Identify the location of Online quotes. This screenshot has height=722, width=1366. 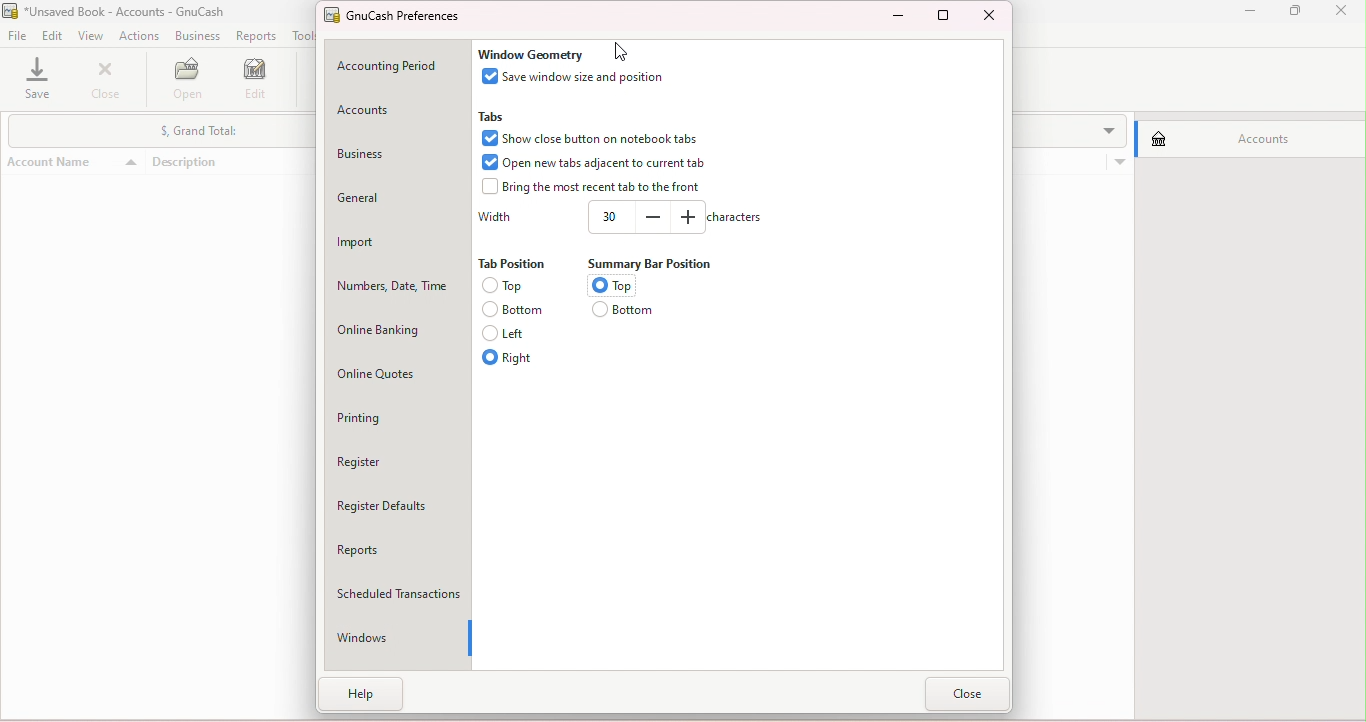
(390, 368).